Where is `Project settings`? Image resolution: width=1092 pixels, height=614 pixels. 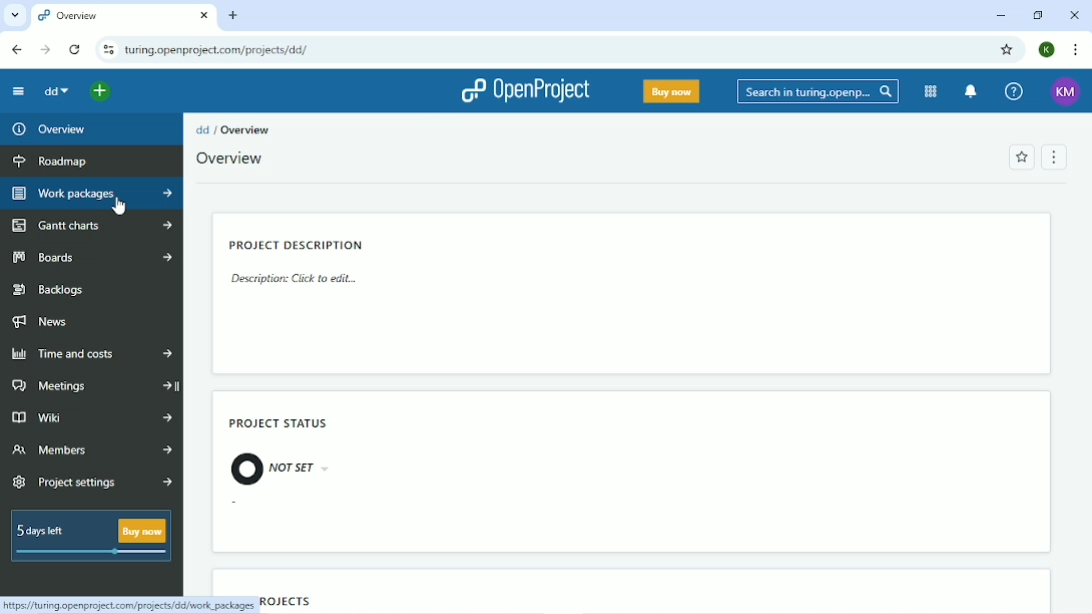
Project settings is located at coordinates (89, 483).